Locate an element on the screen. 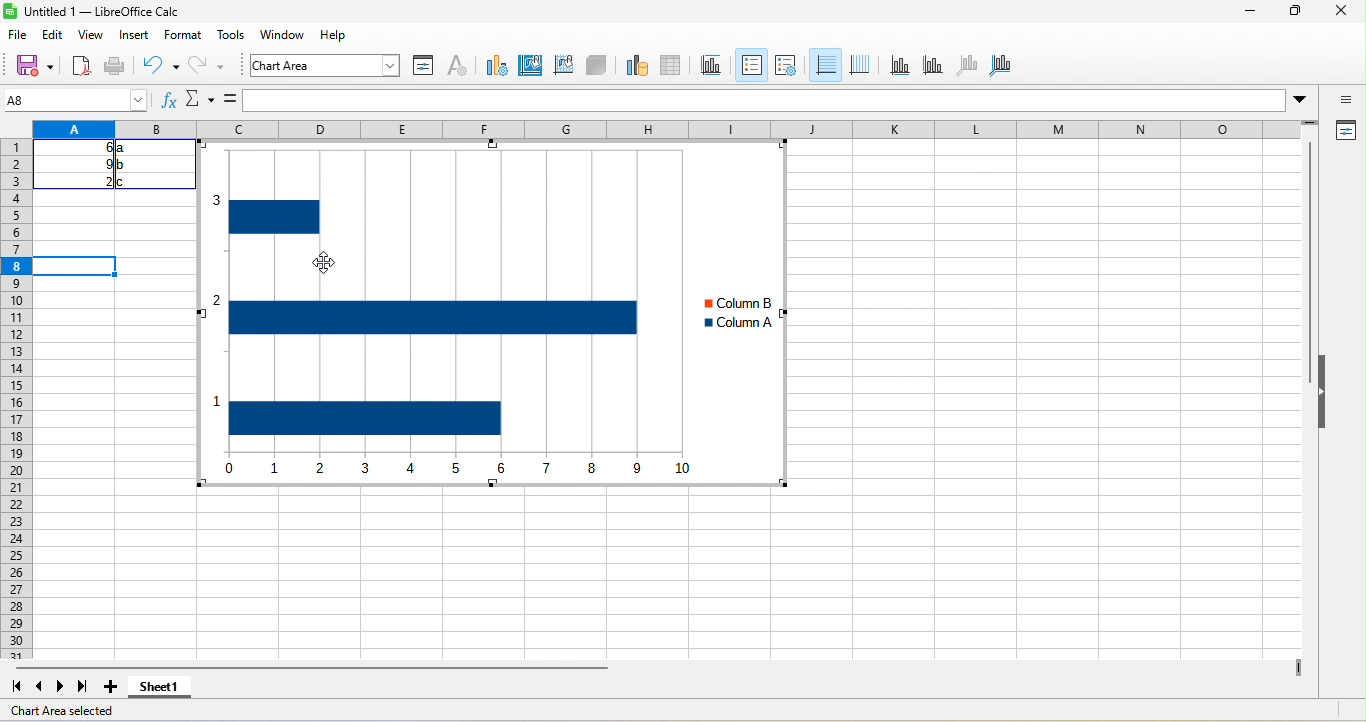  column headings is located at coordinates (678, 129).